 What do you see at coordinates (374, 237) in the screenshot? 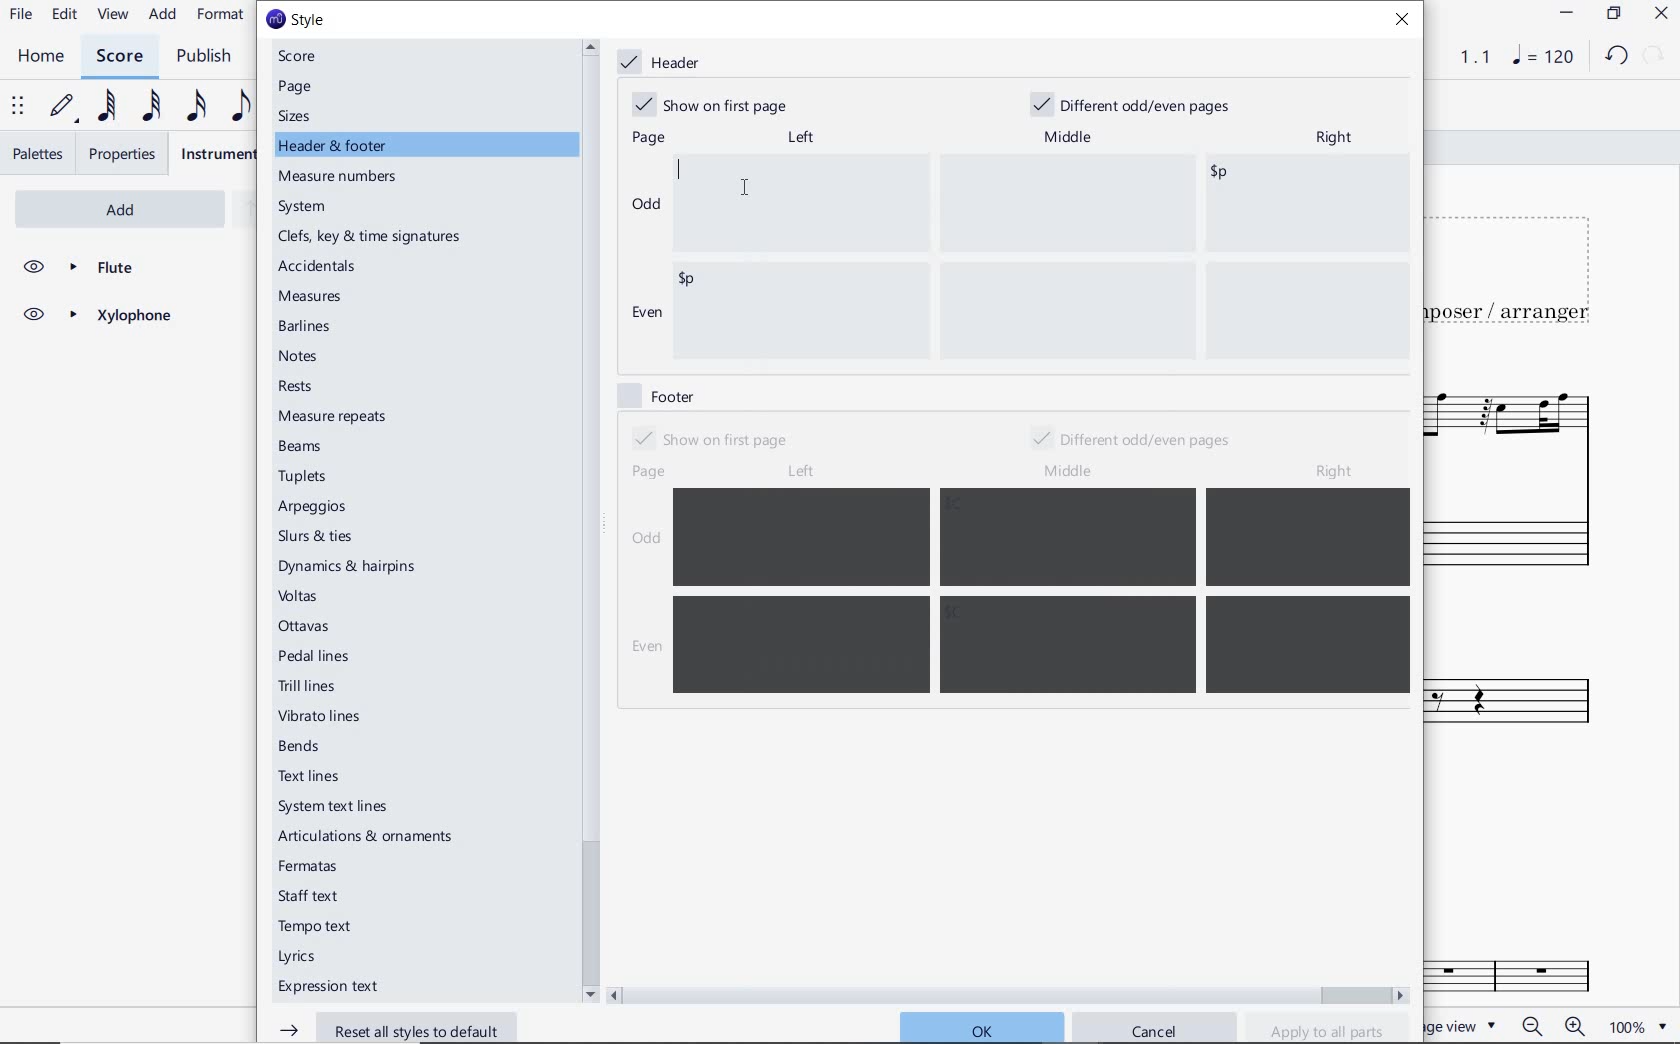
I see `clefs, key & time signatures` at bounding box center [374, 237].